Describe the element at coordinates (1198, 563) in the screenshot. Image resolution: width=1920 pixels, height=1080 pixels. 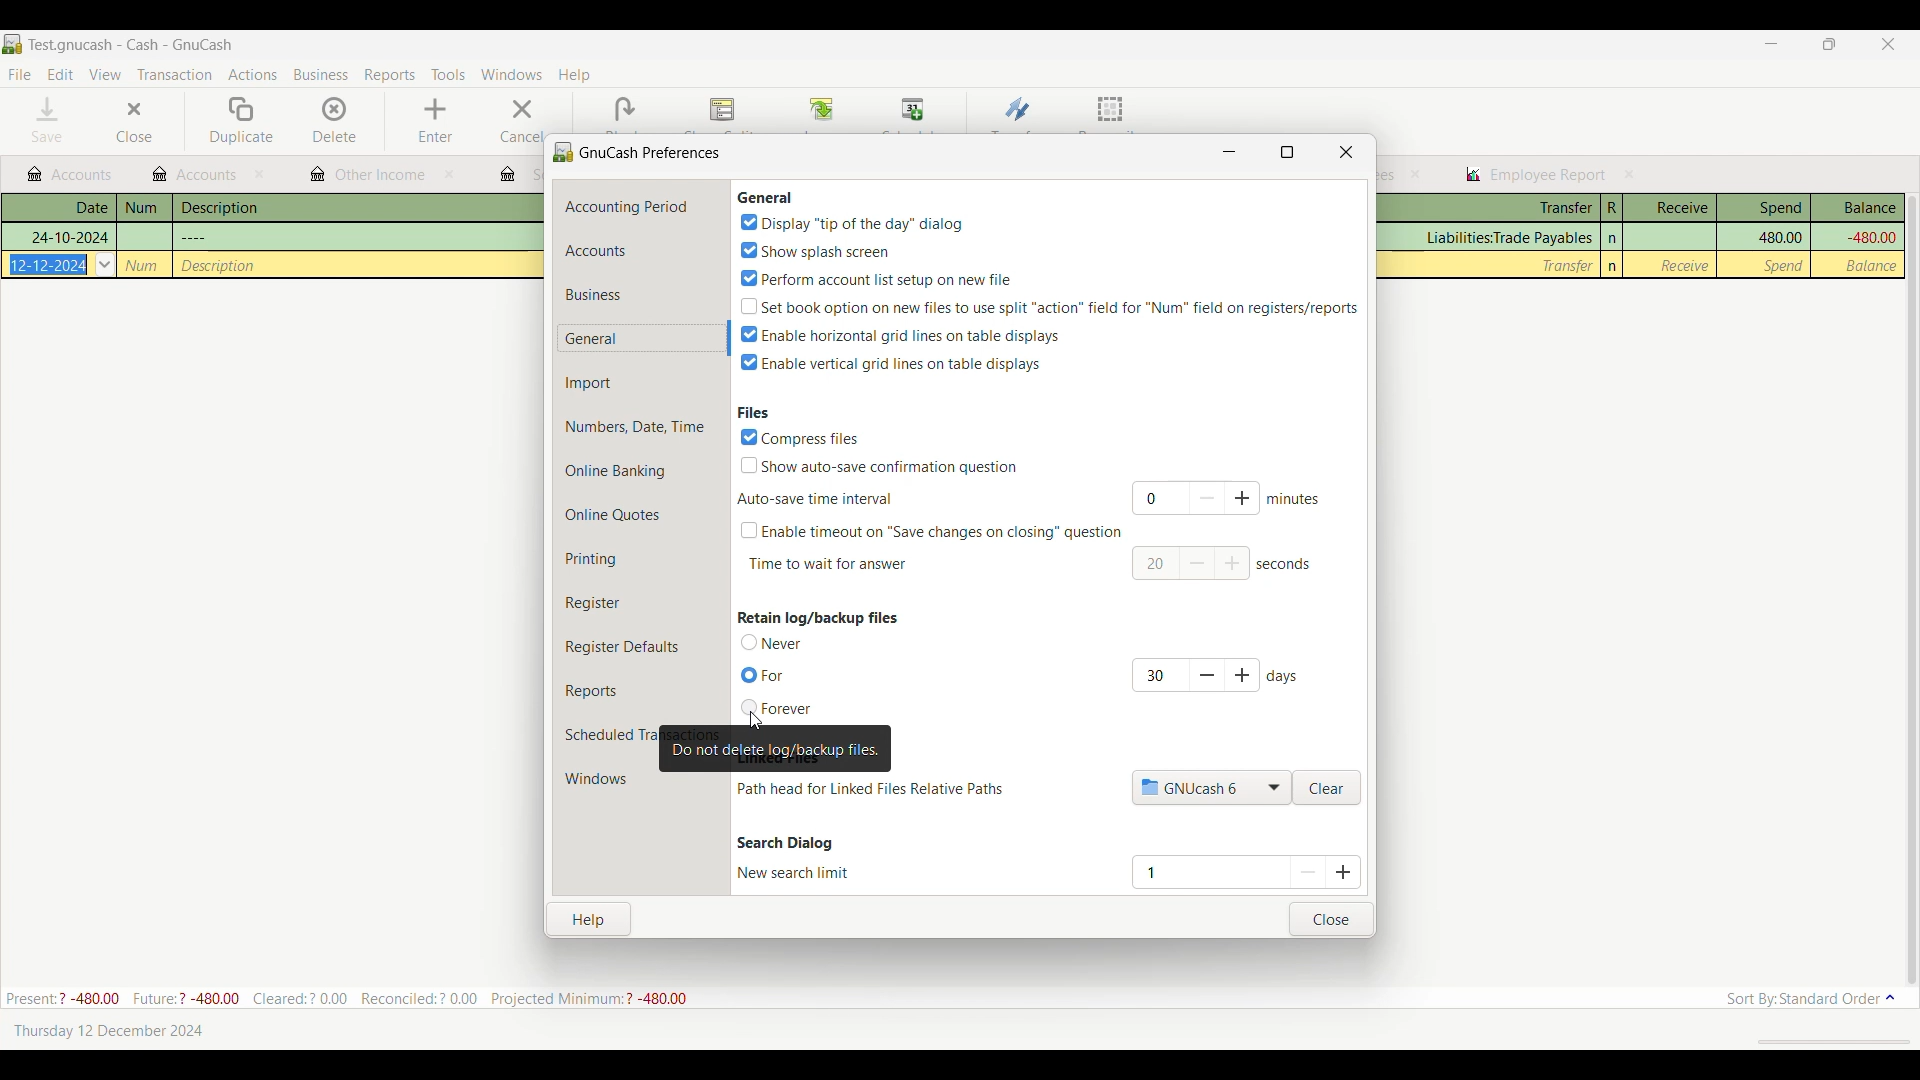
I see `Subtract ` at that location.